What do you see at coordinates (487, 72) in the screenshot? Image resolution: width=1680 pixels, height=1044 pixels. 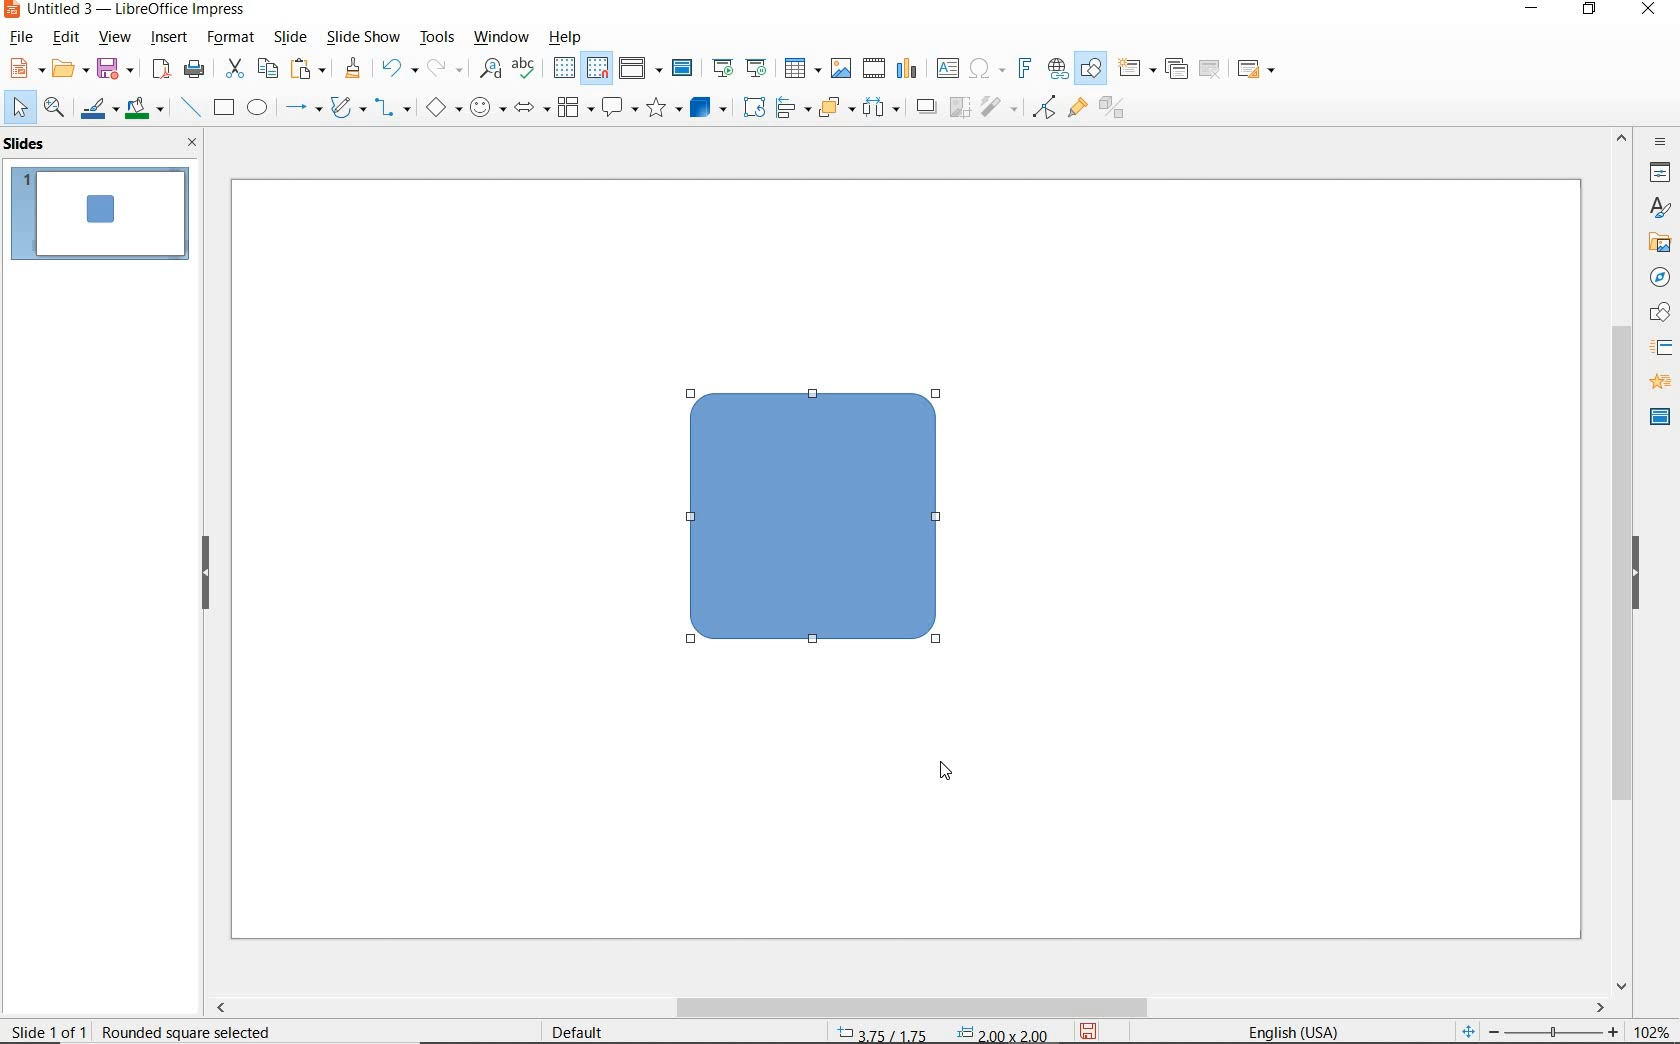 I see `find and replace` at bounding box center [487, 72].